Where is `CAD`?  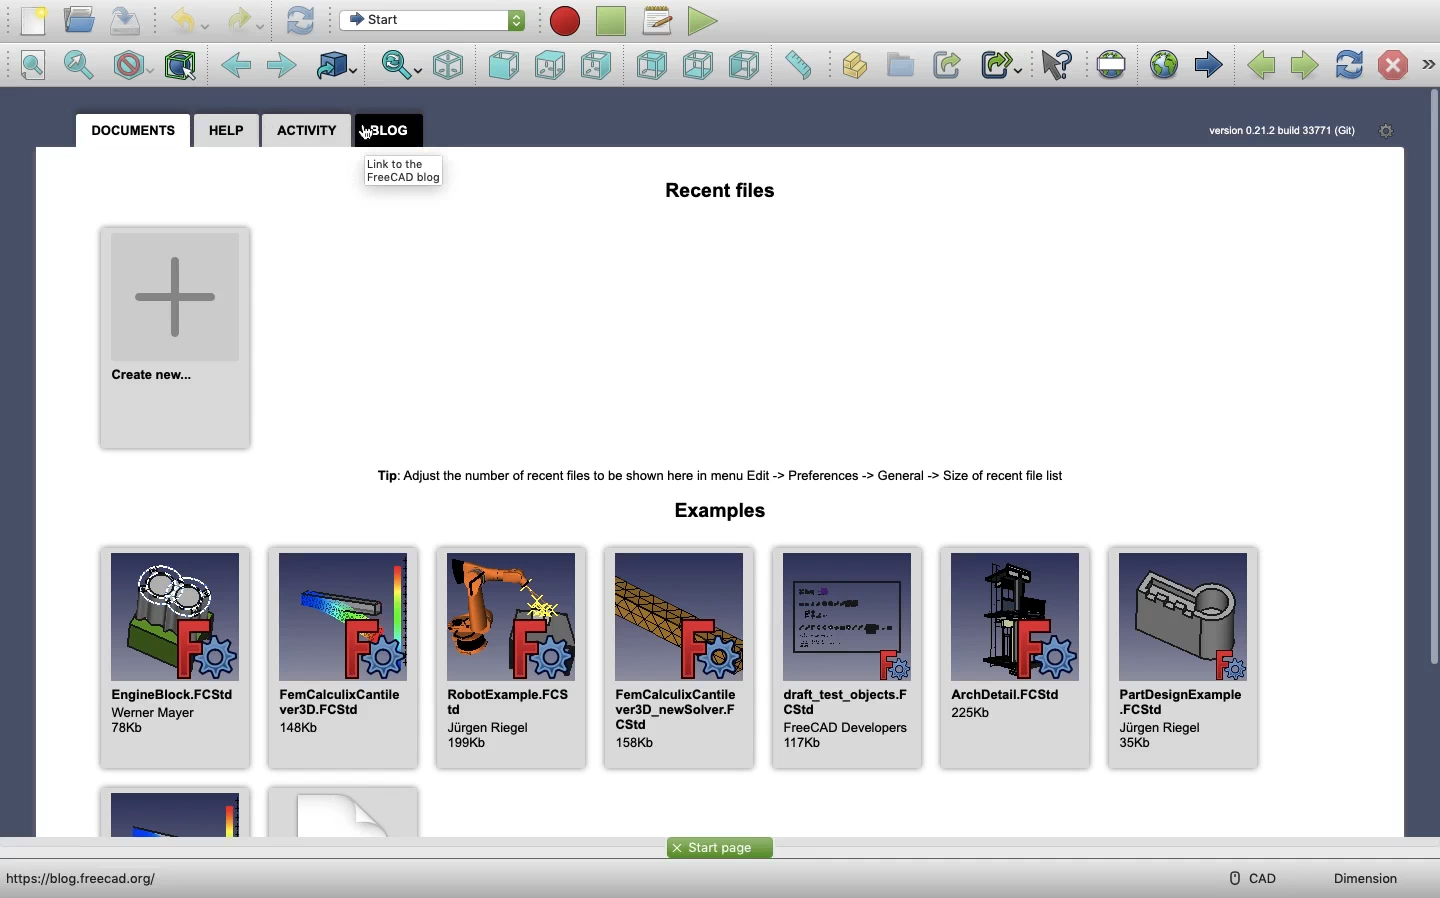
CAD is located at coordinates (1257, 877).